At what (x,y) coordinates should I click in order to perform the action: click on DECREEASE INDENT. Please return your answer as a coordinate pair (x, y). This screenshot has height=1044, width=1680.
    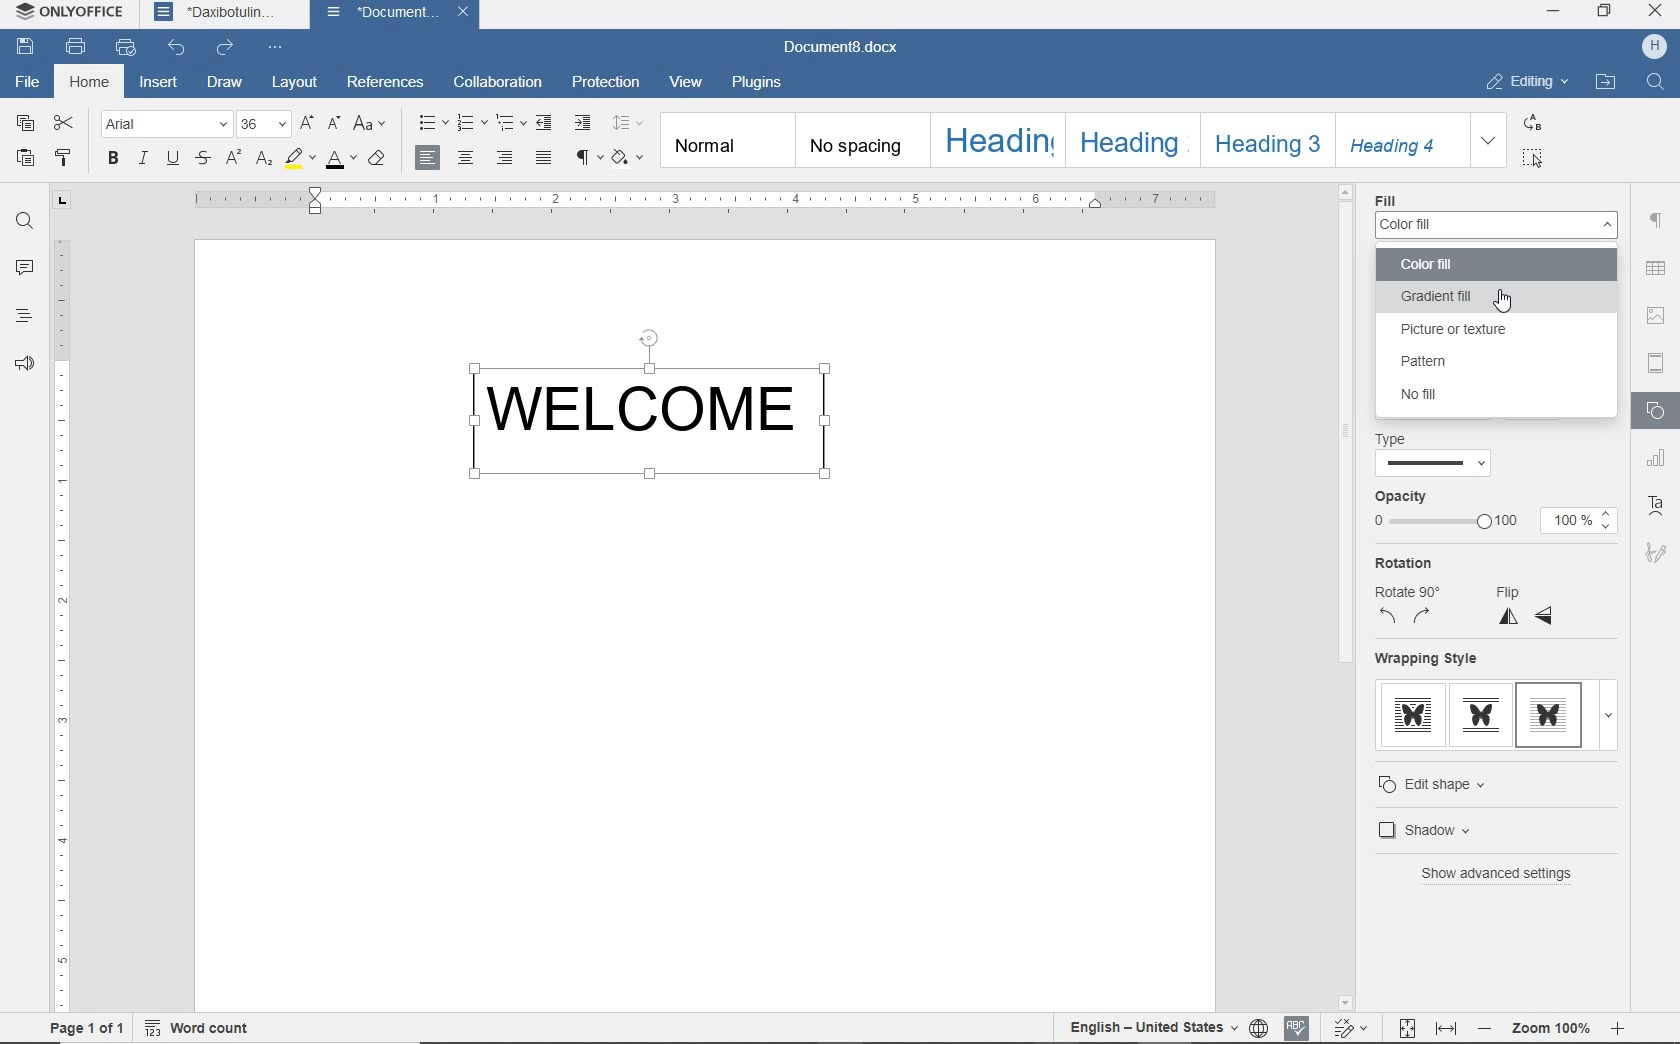
    Looking at the image, I should click on (545, 123).